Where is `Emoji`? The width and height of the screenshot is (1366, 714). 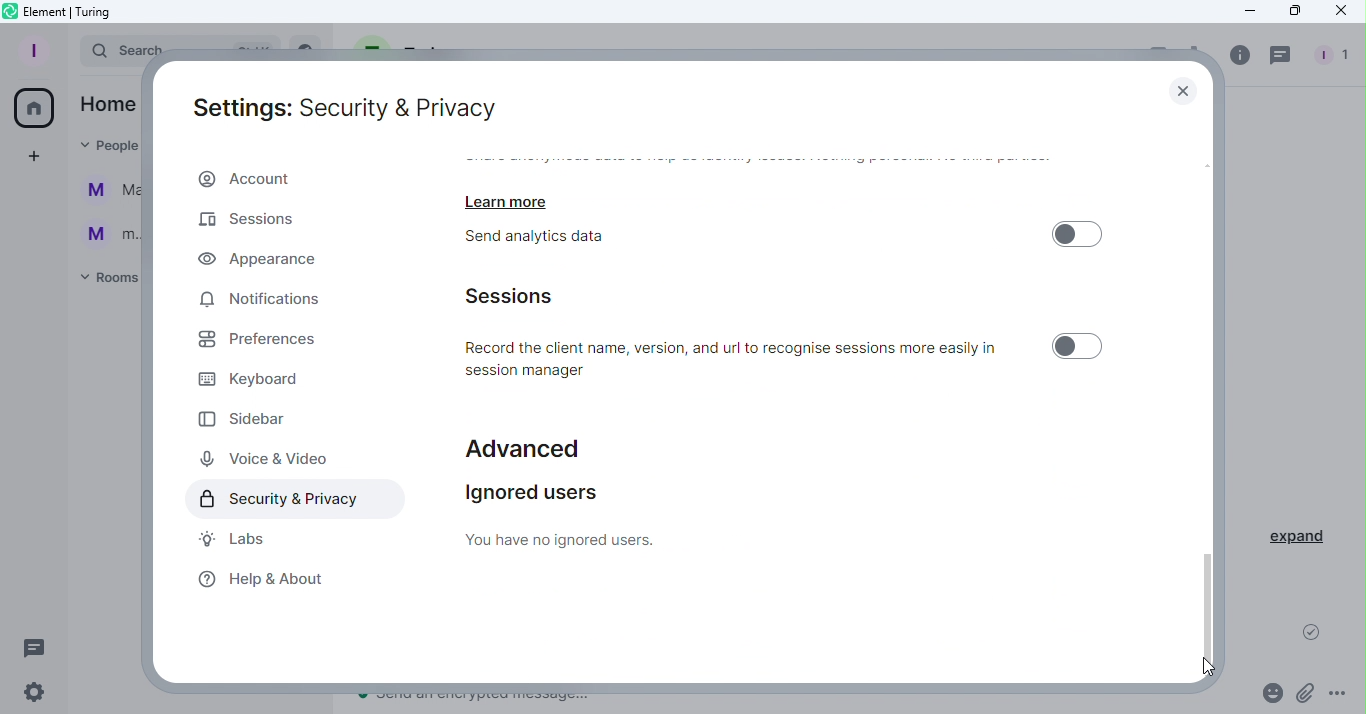
Emoji is located at coordinates (1270, 692).